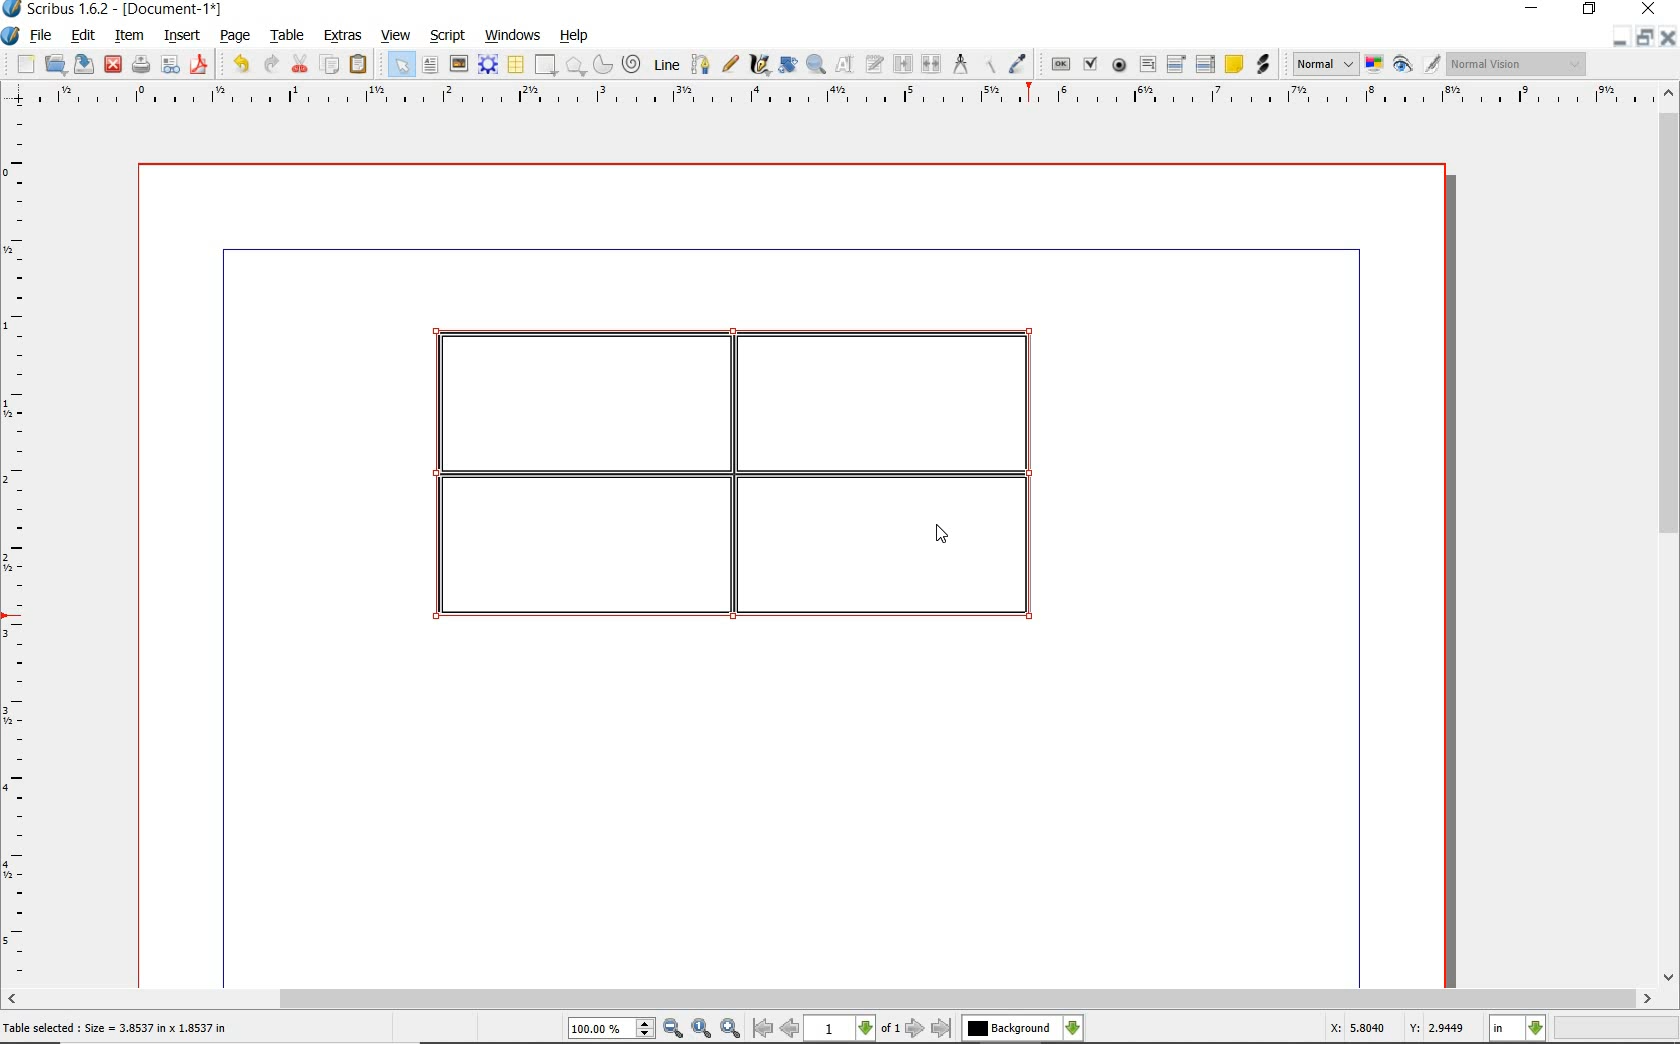  What do you see at coordinates (302, 63) in the screenshot?
I see `cut` at bounding box center [302, 63].